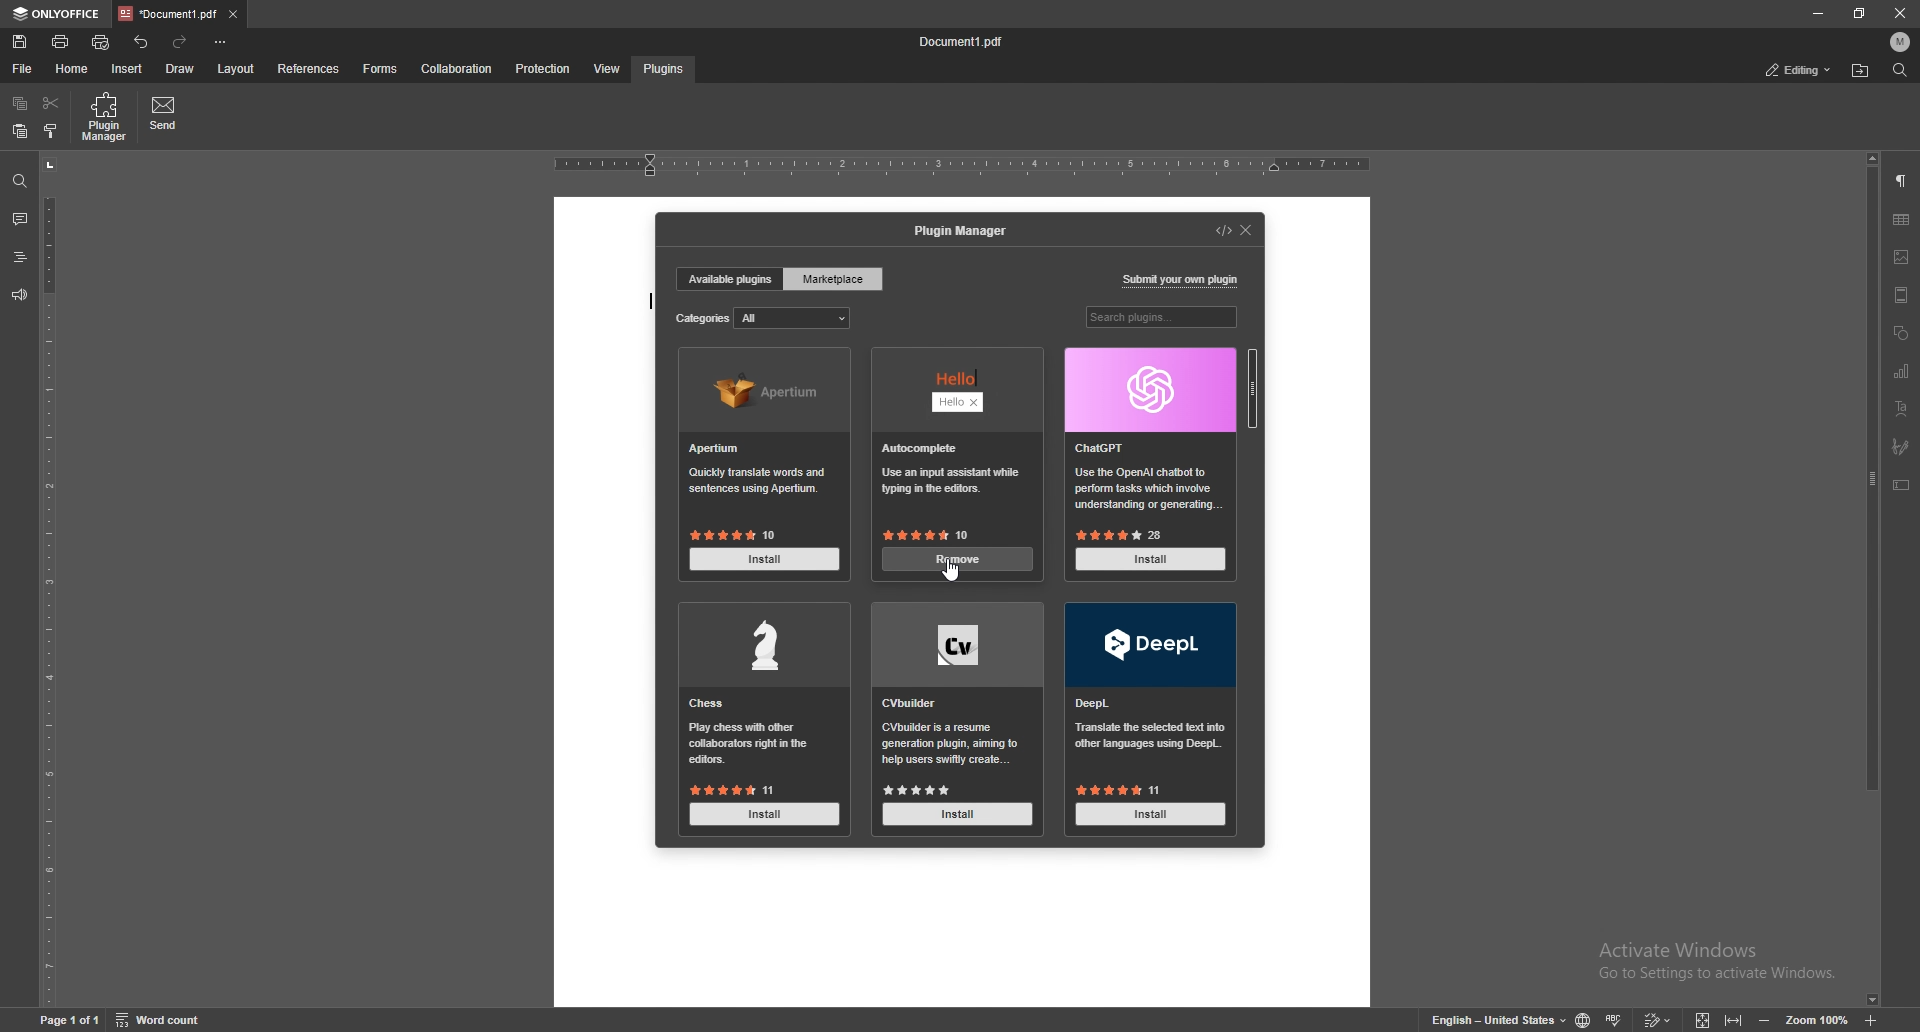 This screenshot has width=1920, height=1032. I want to click on vertical scale, so click(49, 581).